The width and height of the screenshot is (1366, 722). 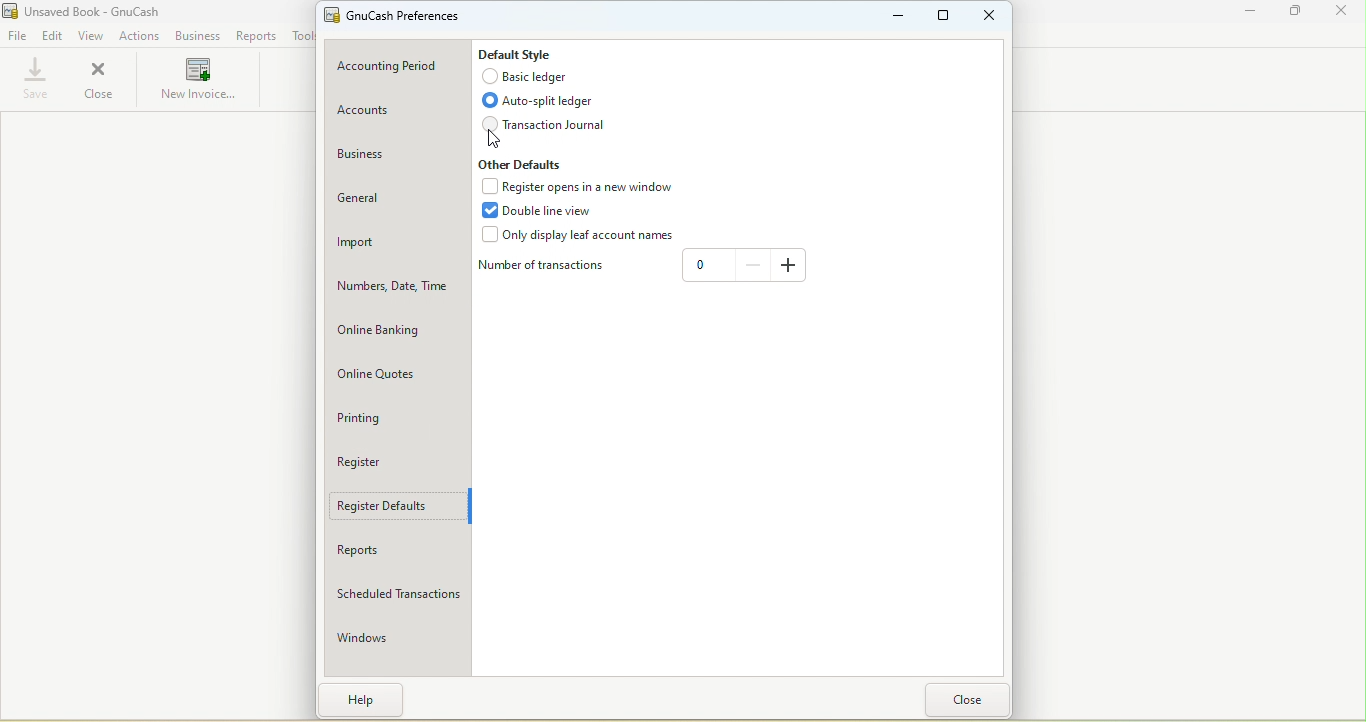 I want to click on Basic ledger, so click(x=532, y=78).